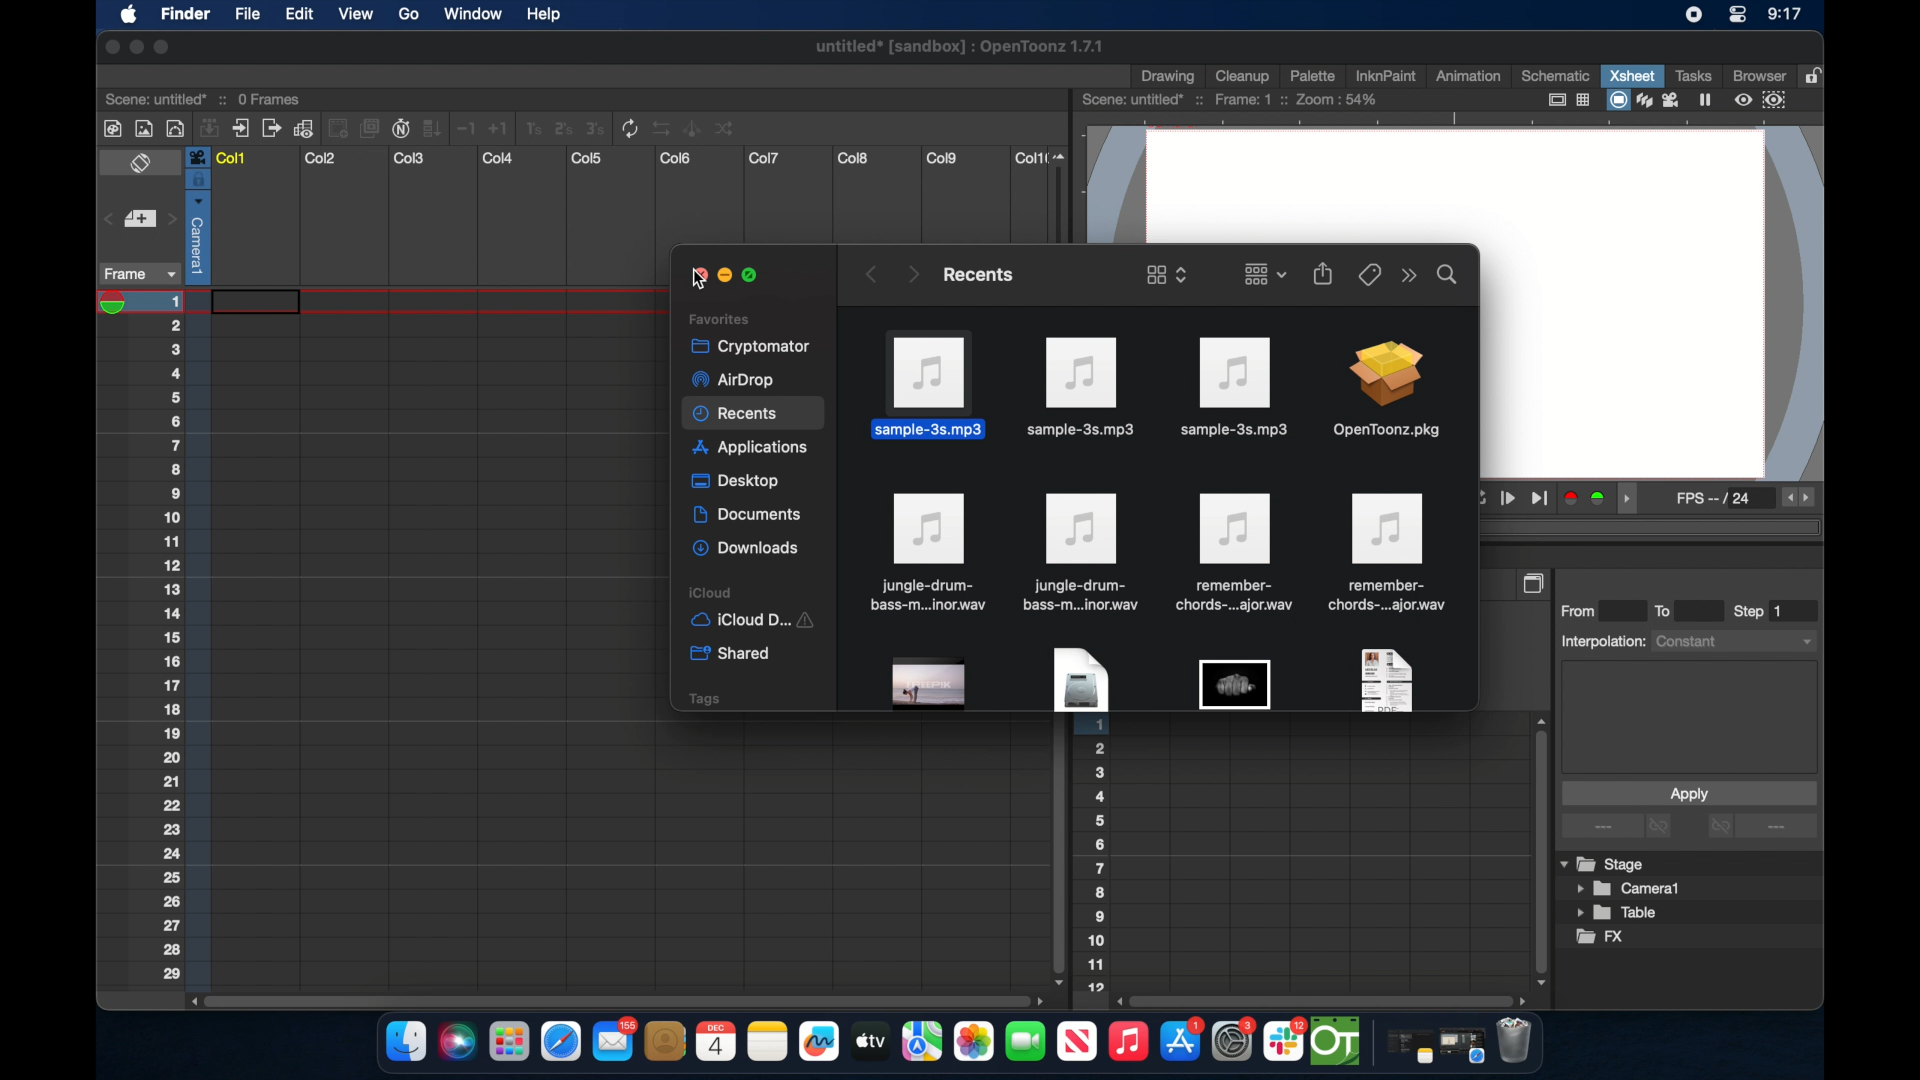 This screenshot has height=1080, width=1920. What do you see at coordinates (1081, 552) in the screenshot?
I see `icon` at bounding box center [1081, 552].